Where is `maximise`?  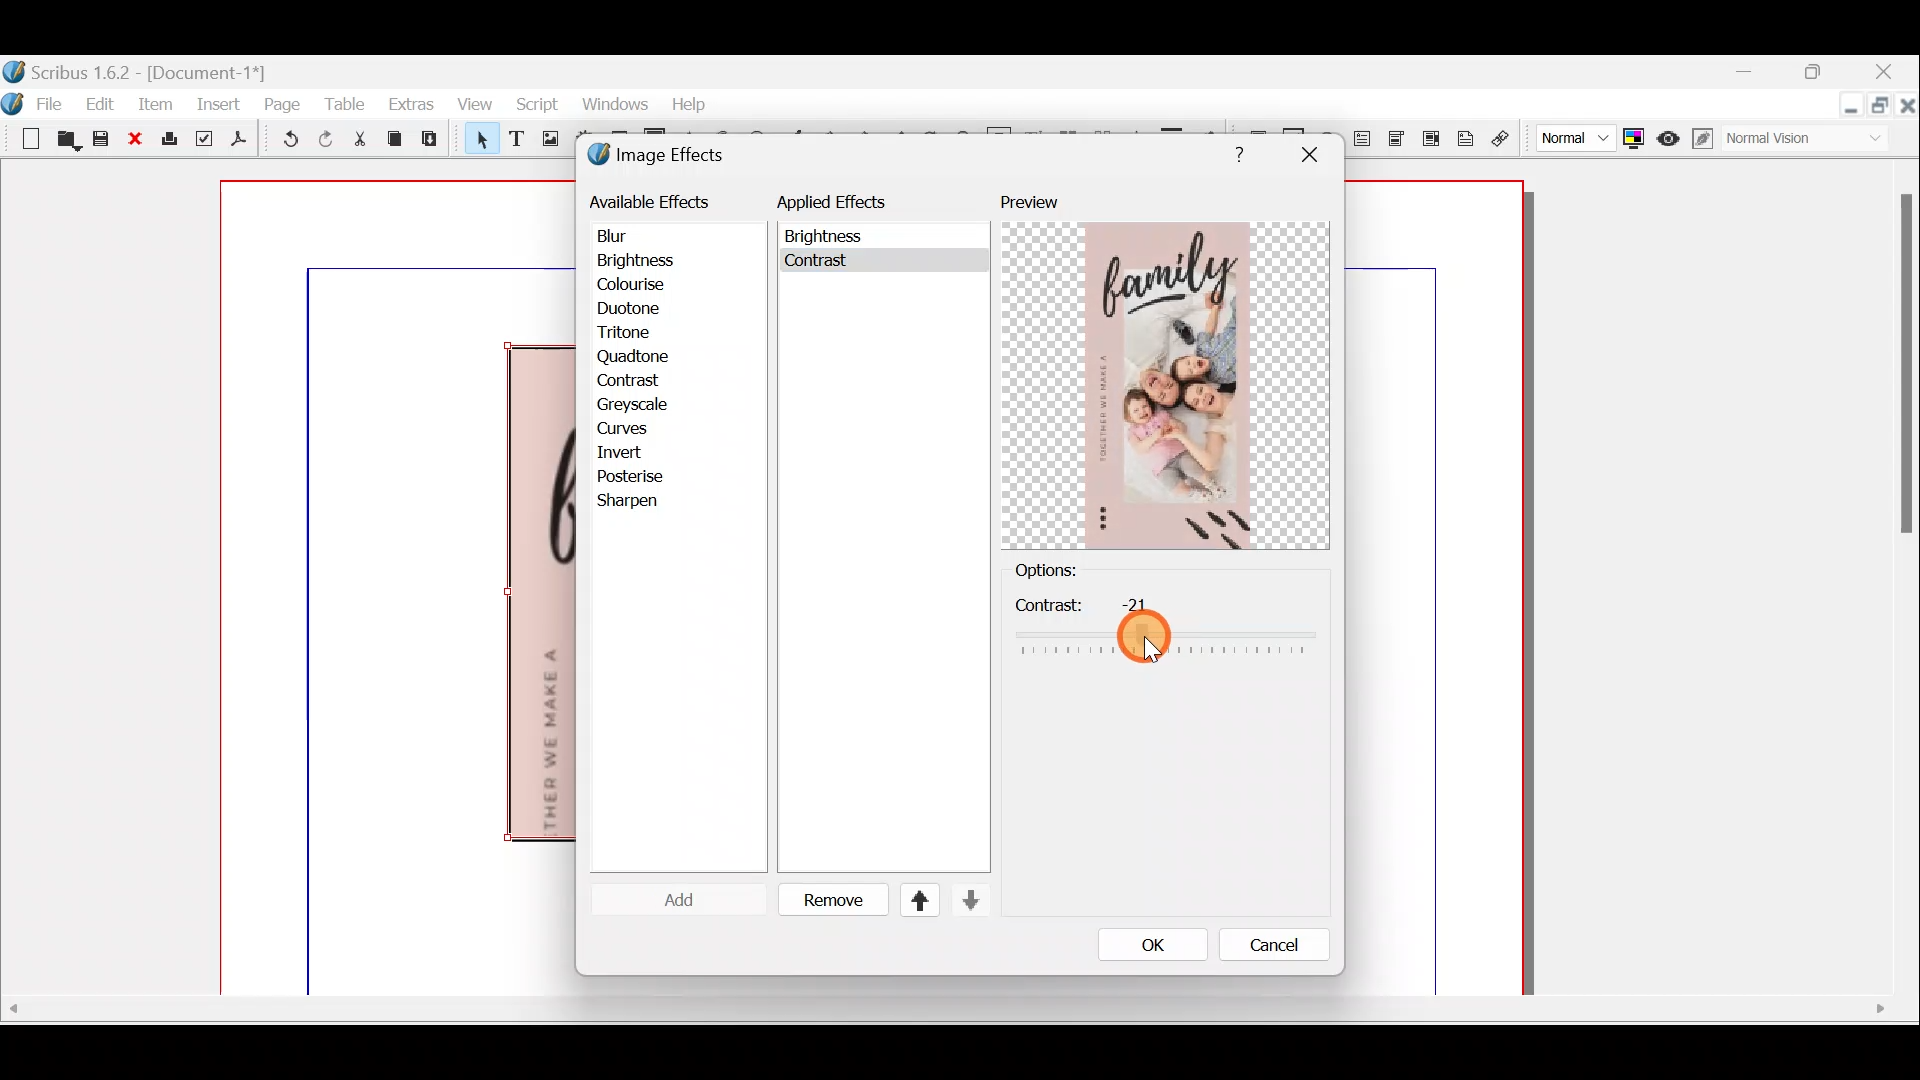 maximise is located at coordinates (1819, 75).